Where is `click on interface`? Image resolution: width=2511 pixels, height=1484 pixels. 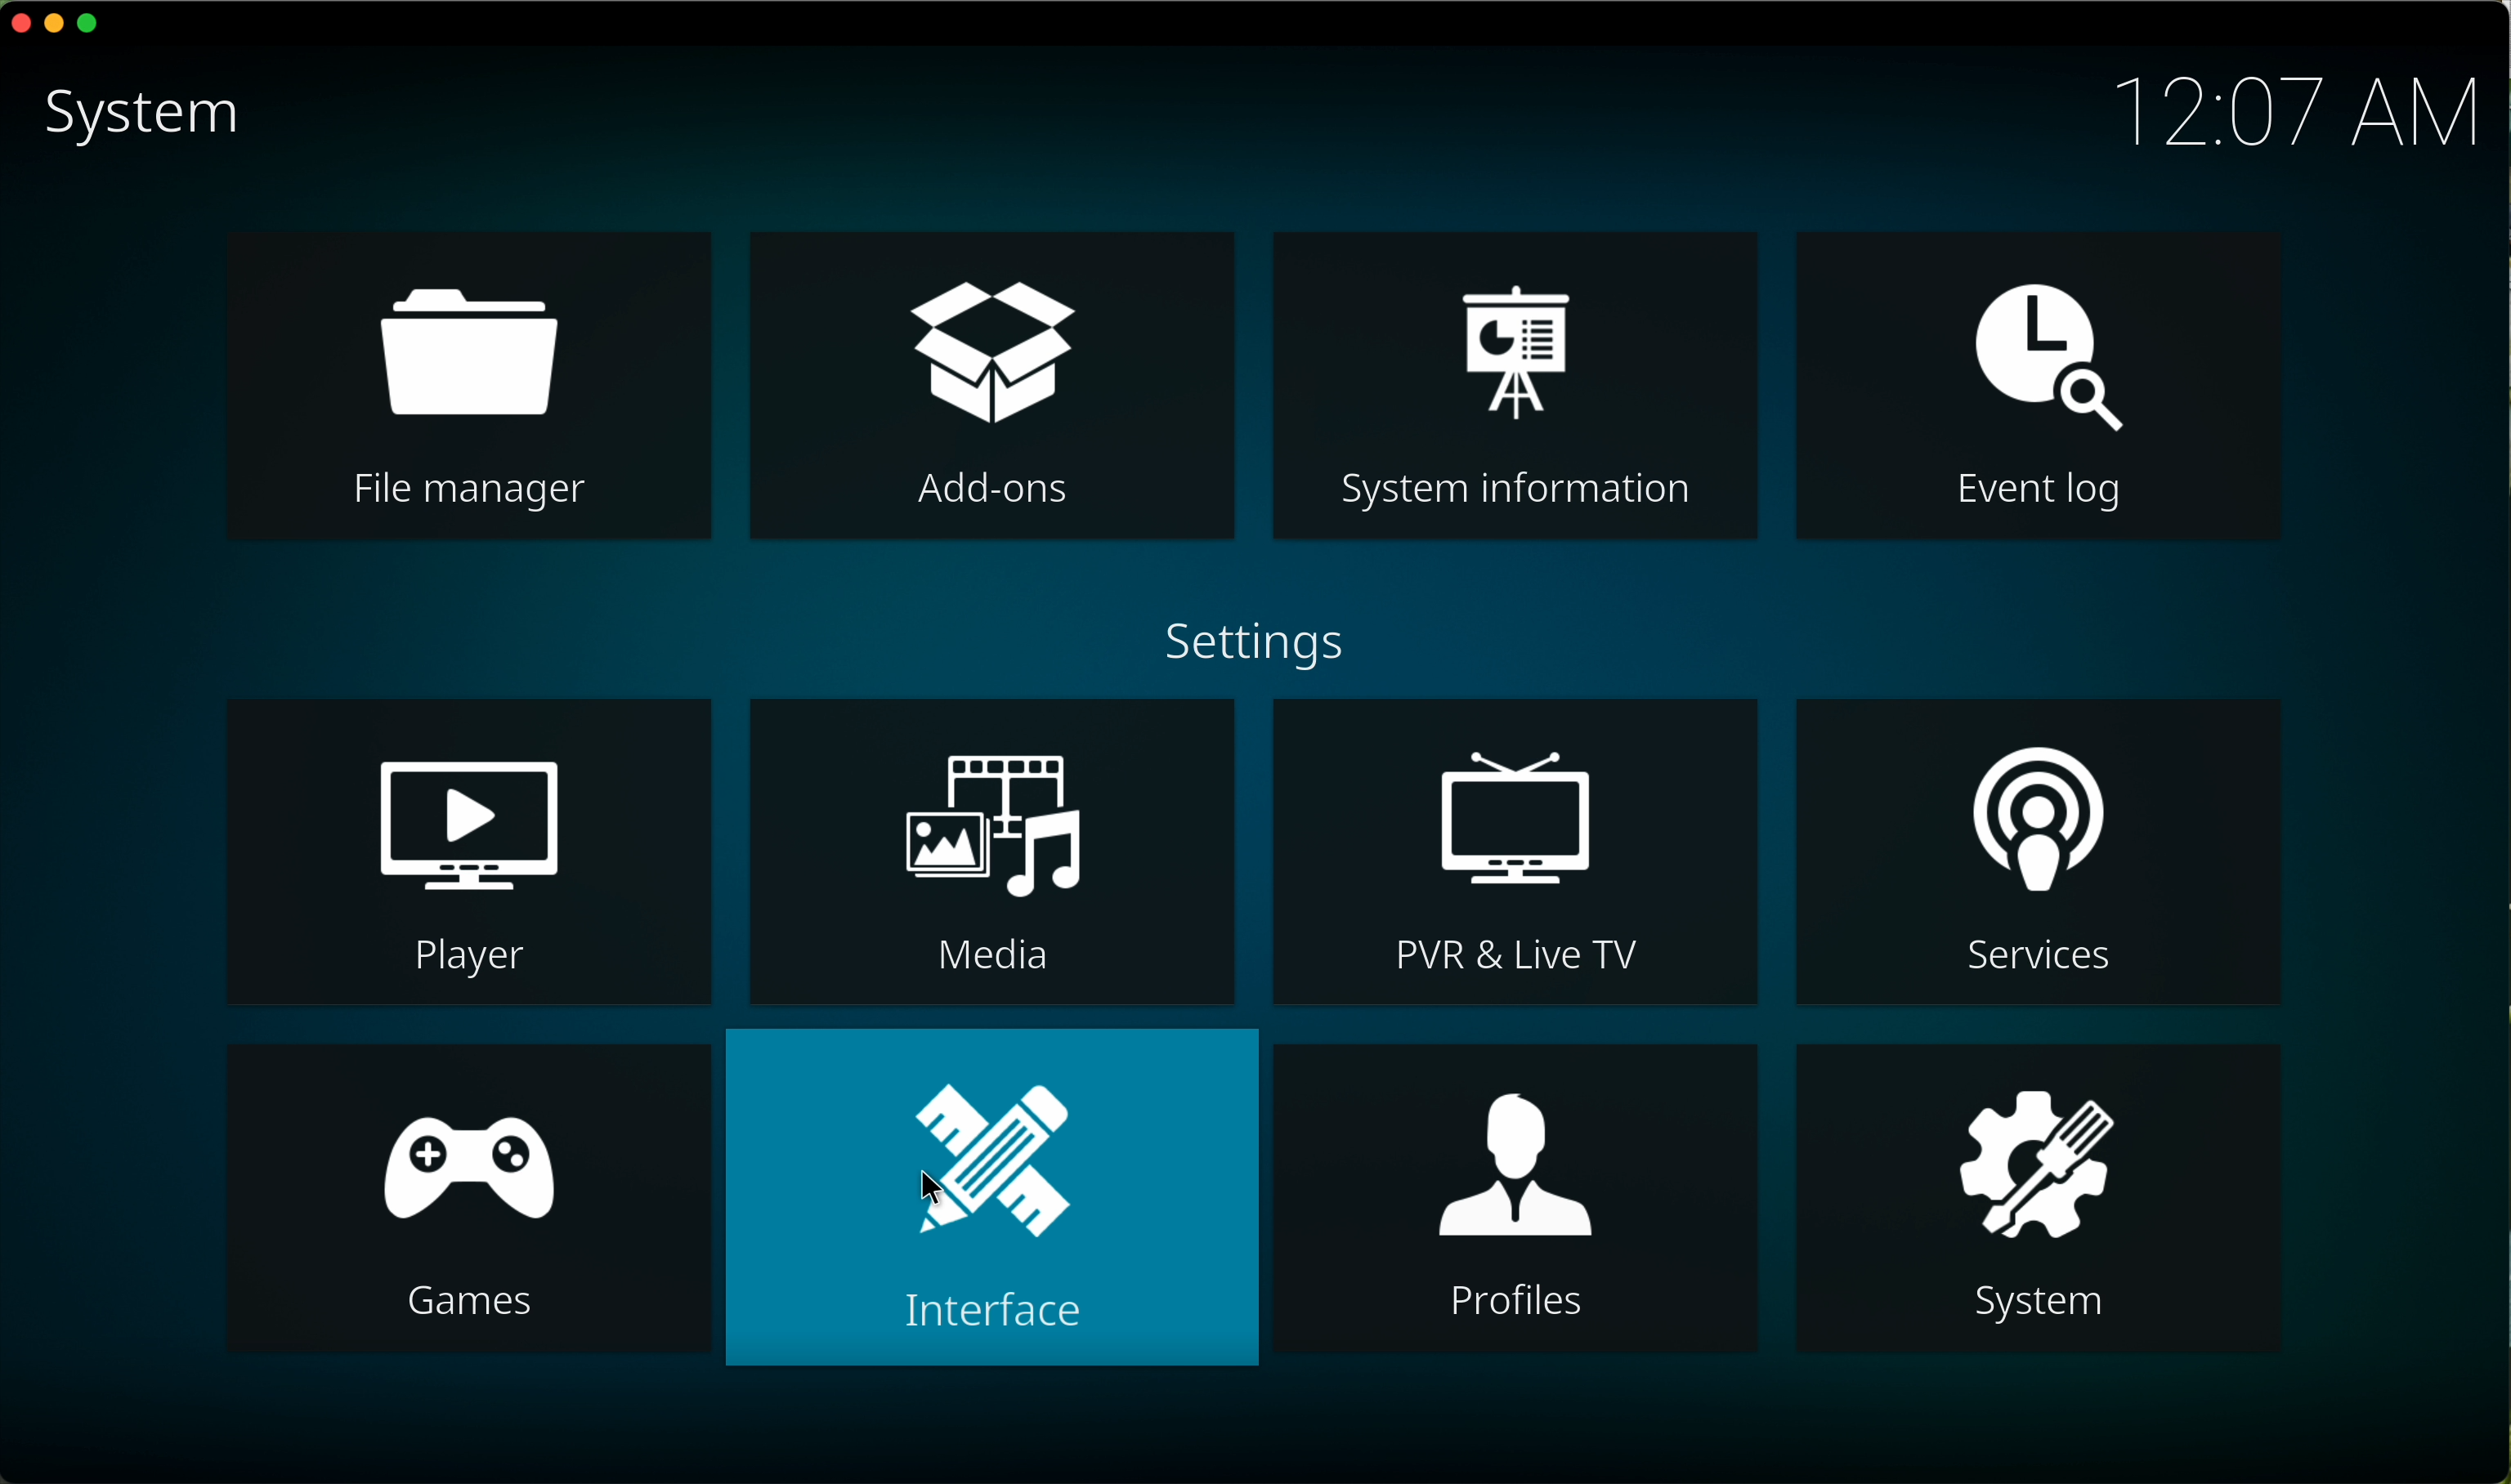
click on interface is located at coordinates (992, 1197).